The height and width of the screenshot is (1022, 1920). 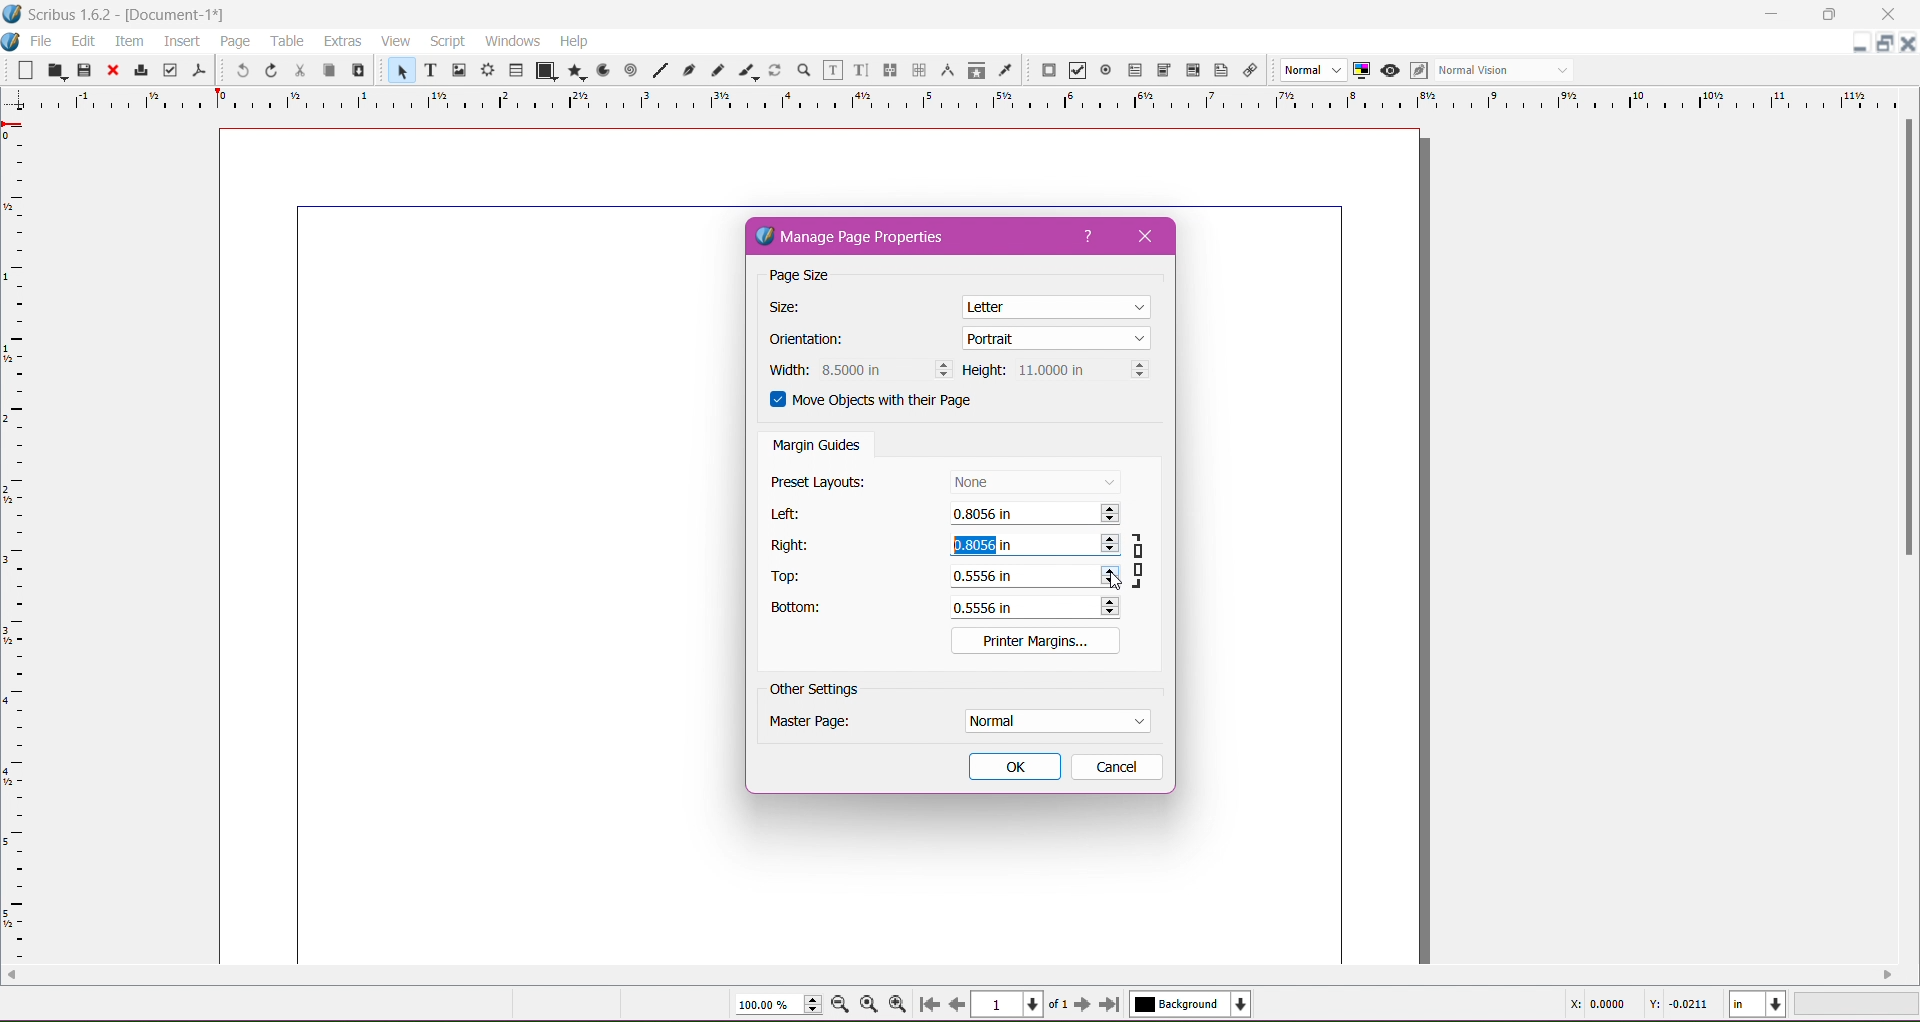 What do you see at coordinates (794, 308) in the screenshot?
I see `Size` at bounding box center [794, 308].